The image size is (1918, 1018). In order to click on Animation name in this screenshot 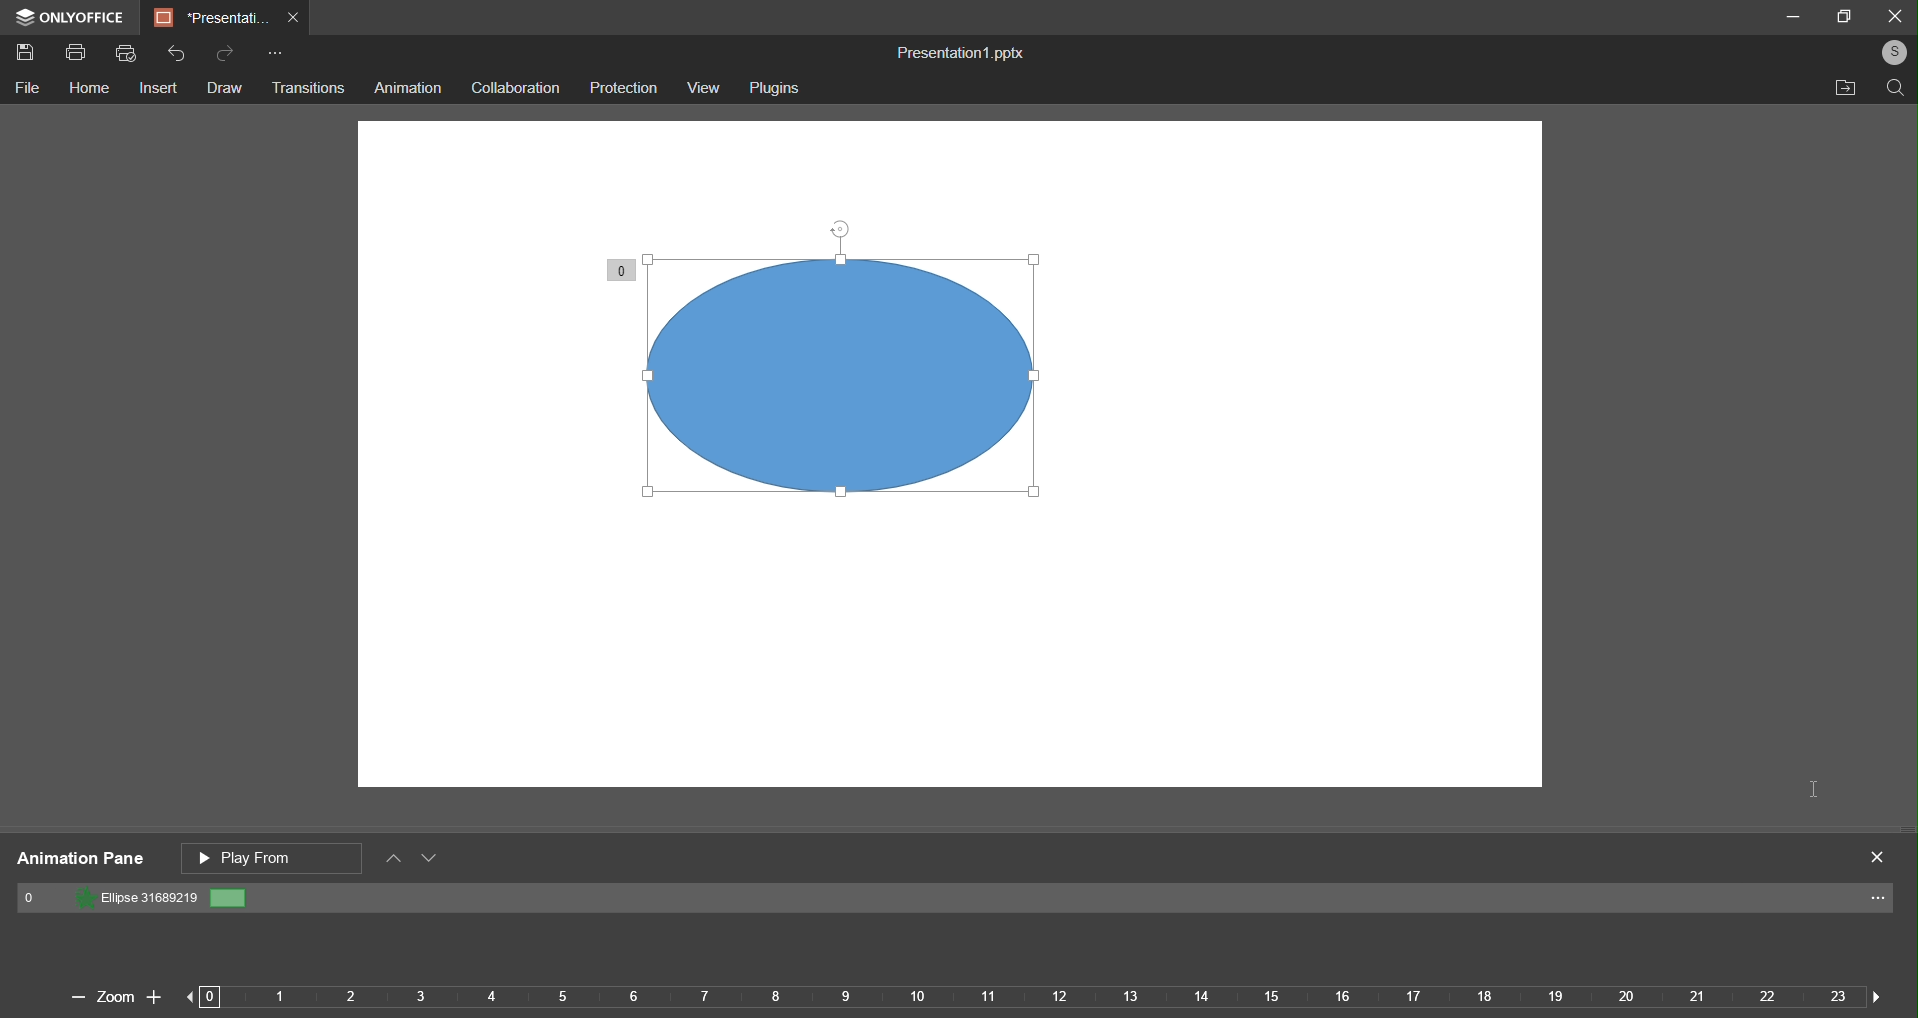, I will do `click(135, 899)`.